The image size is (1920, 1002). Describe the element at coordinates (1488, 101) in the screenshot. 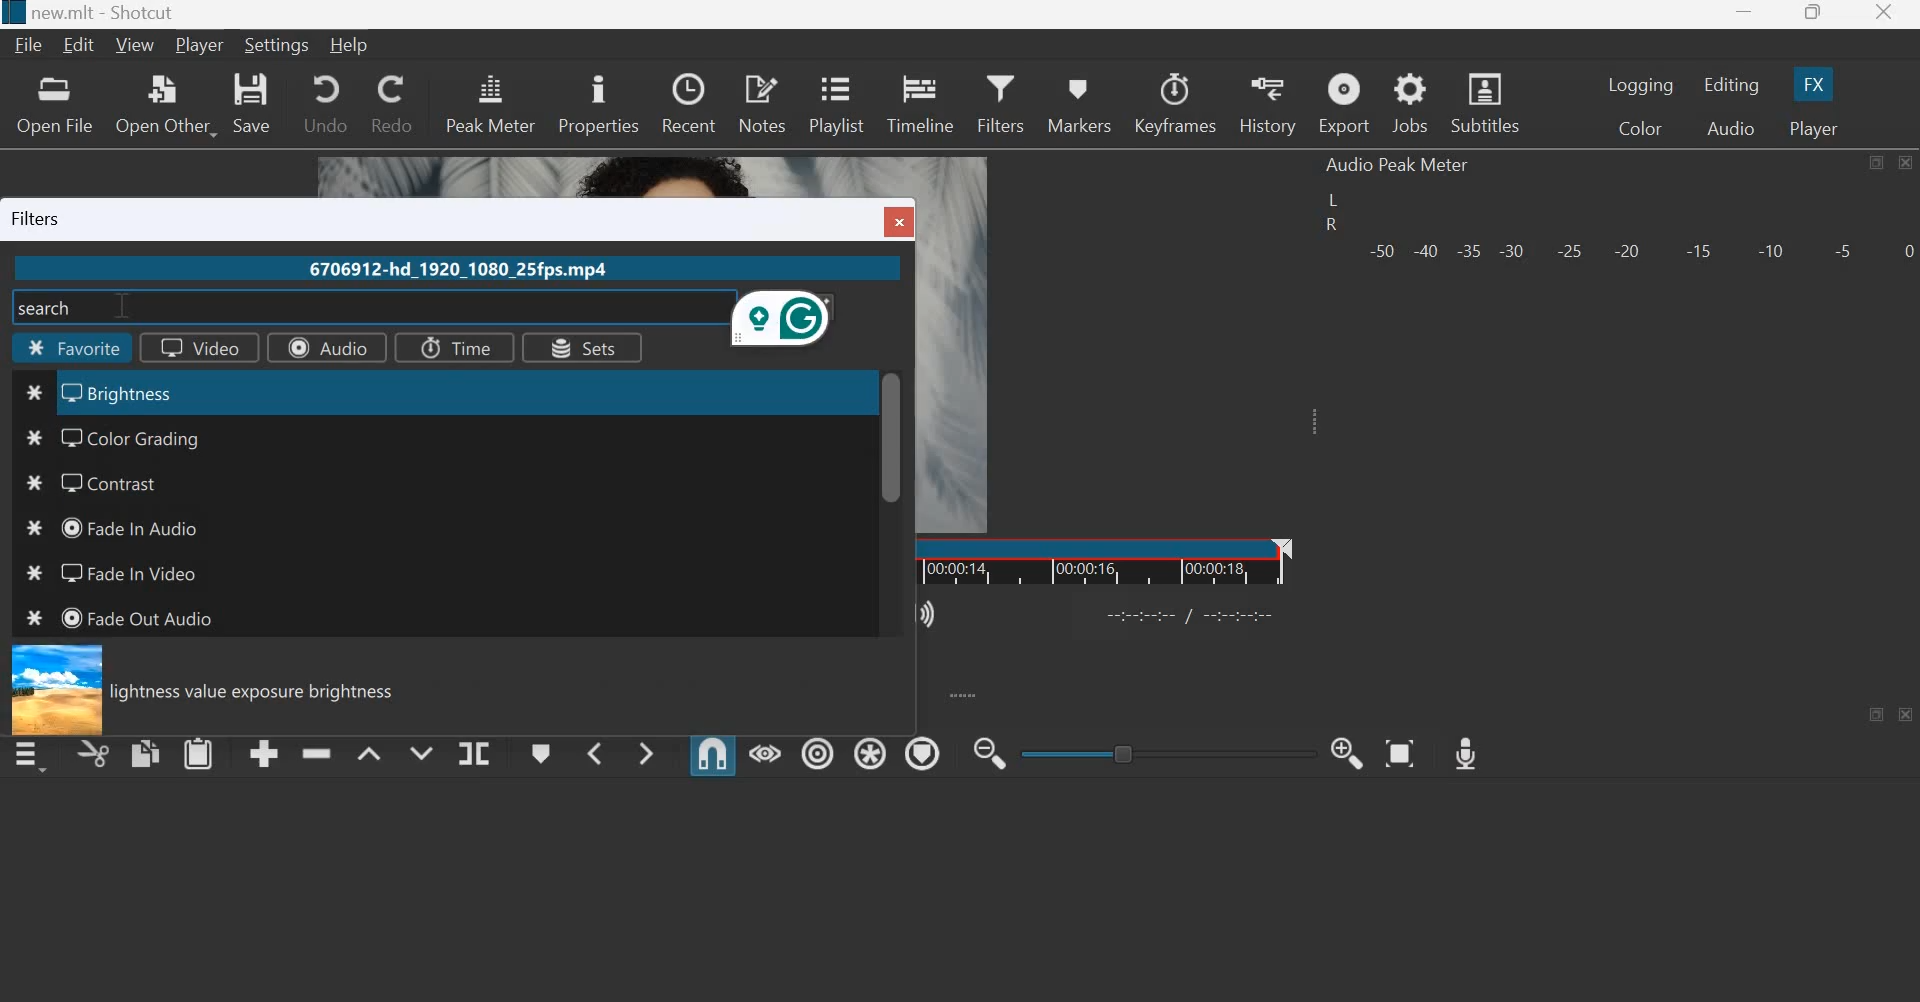

I see `Subtitles` at that location.